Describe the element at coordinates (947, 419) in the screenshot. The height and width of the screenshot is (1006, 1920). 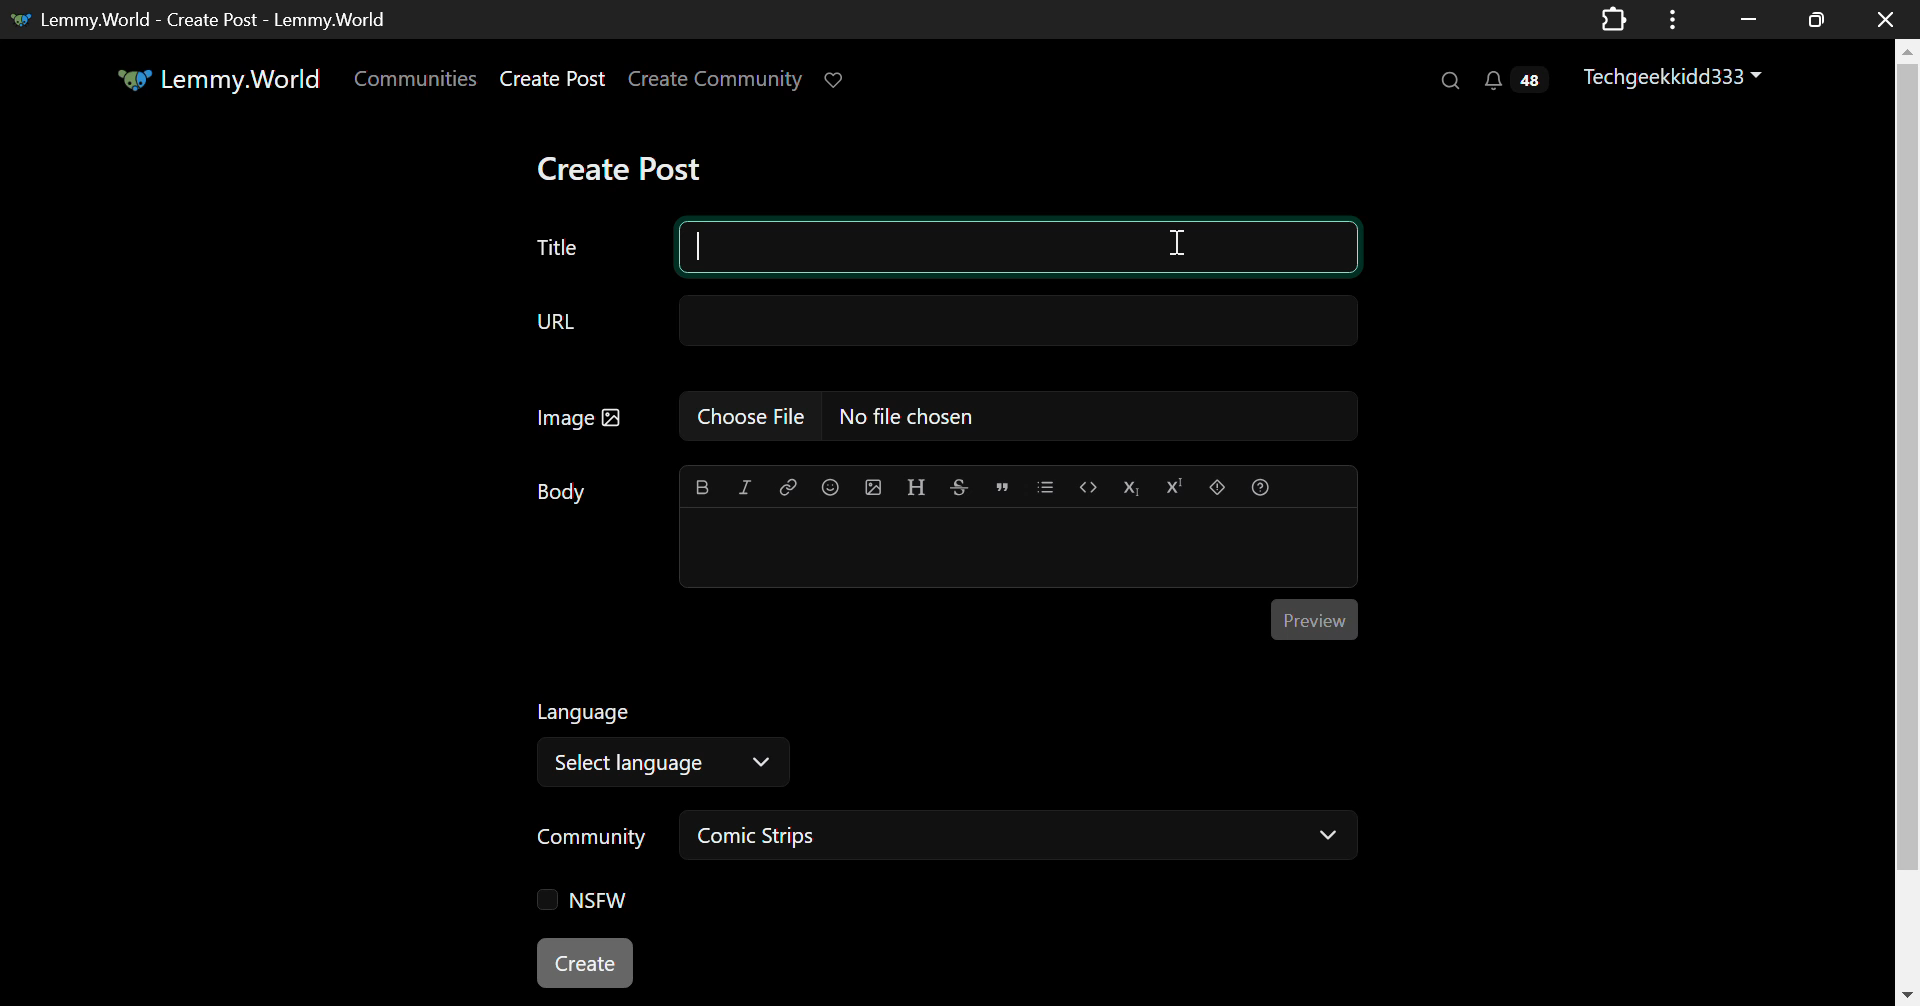
I see `Image: No File Chosen` at that location.